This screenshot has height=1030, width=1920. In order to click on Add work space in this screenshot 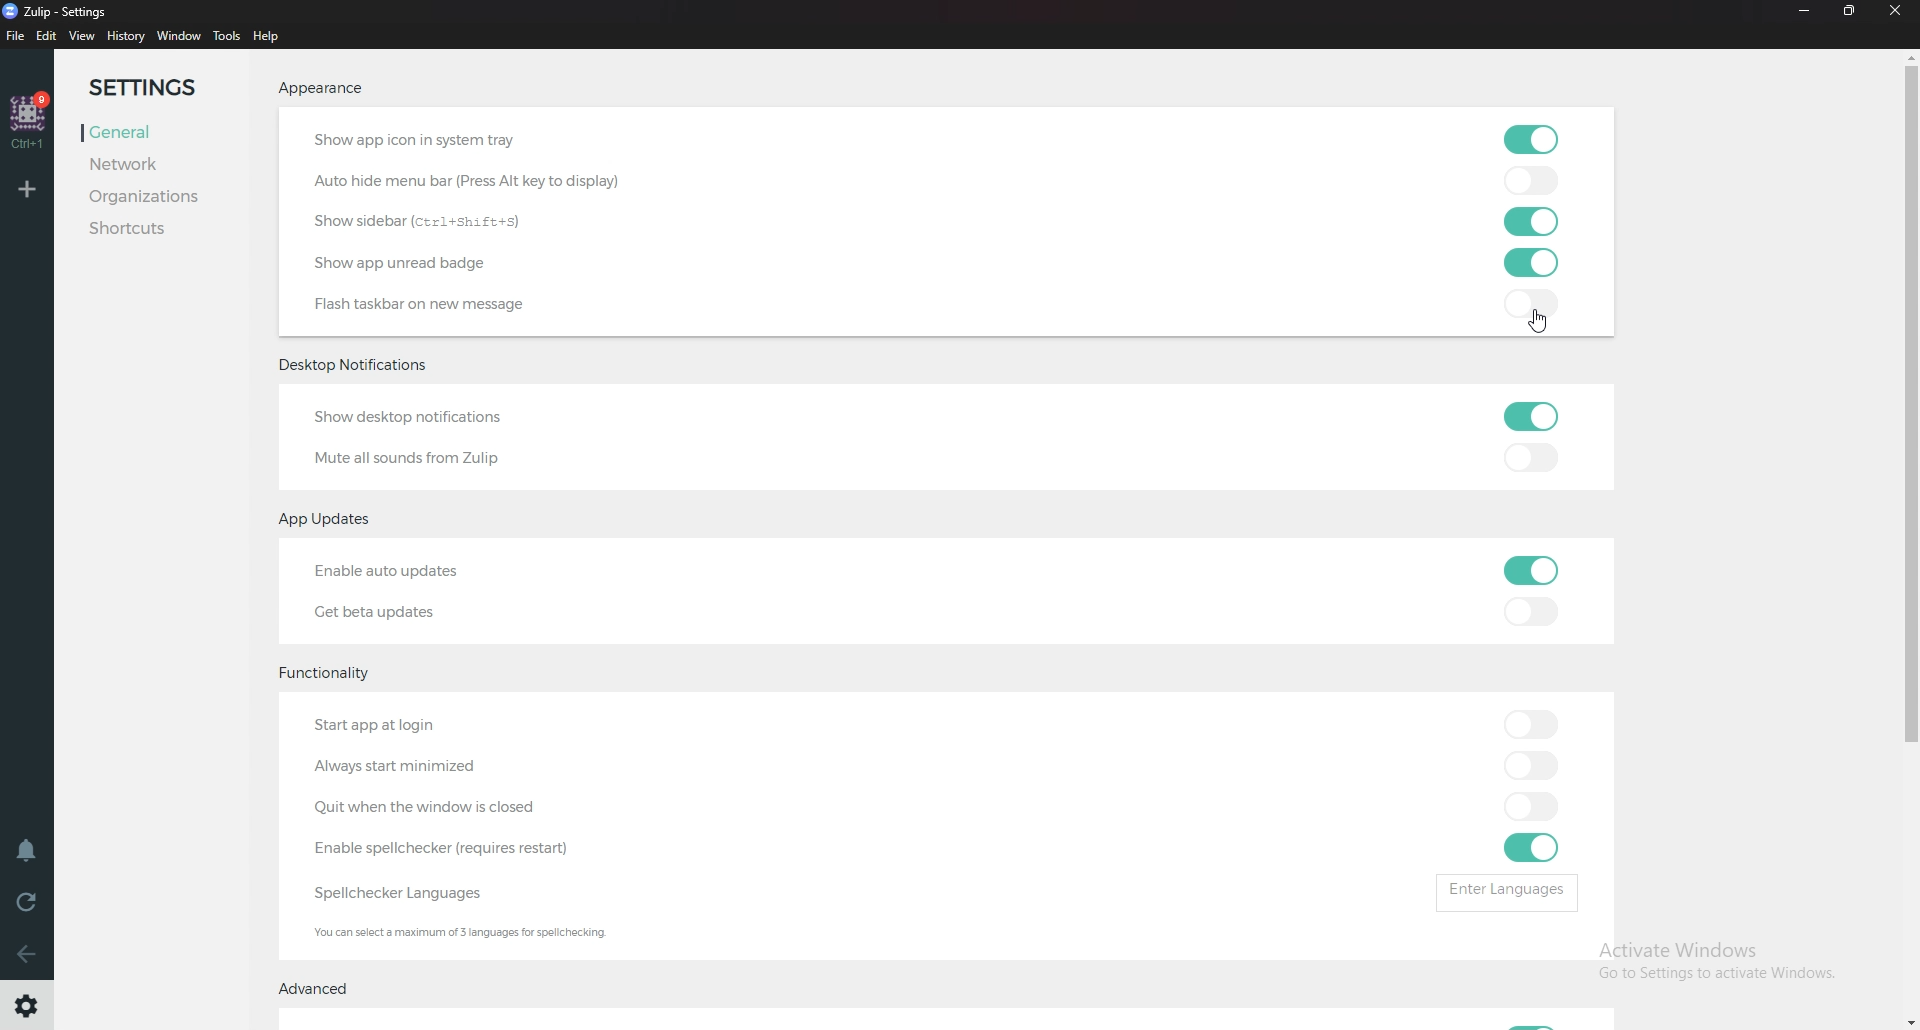, I will do `click(29, 188)`.